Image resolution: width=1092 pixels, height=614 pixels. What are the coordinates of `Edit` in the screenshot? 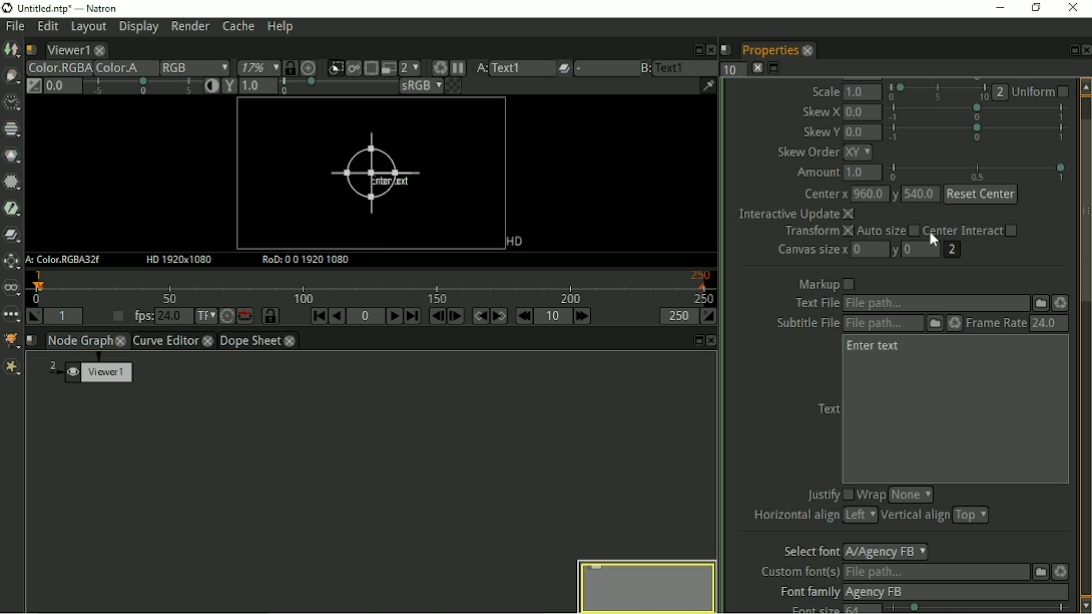 It's located at (47, 28).